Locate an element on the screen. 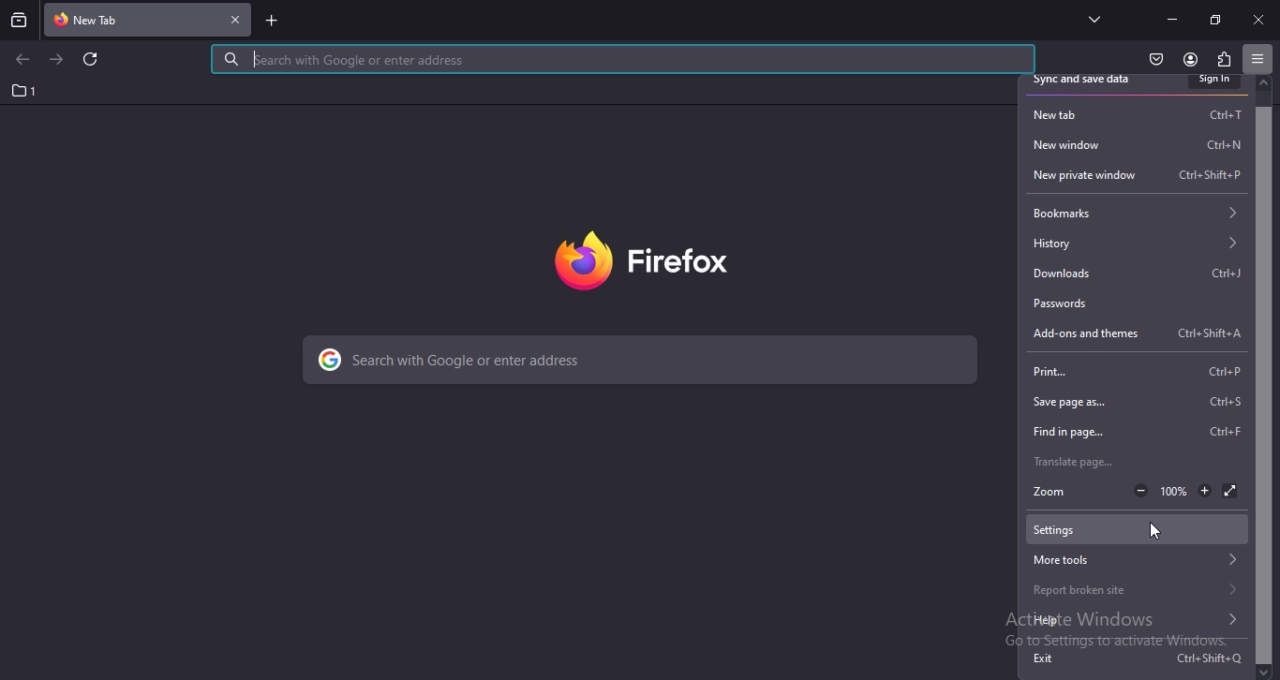 The height and width of the screenshot is (680, 1280). current tab is located at coordinates (96, 21).